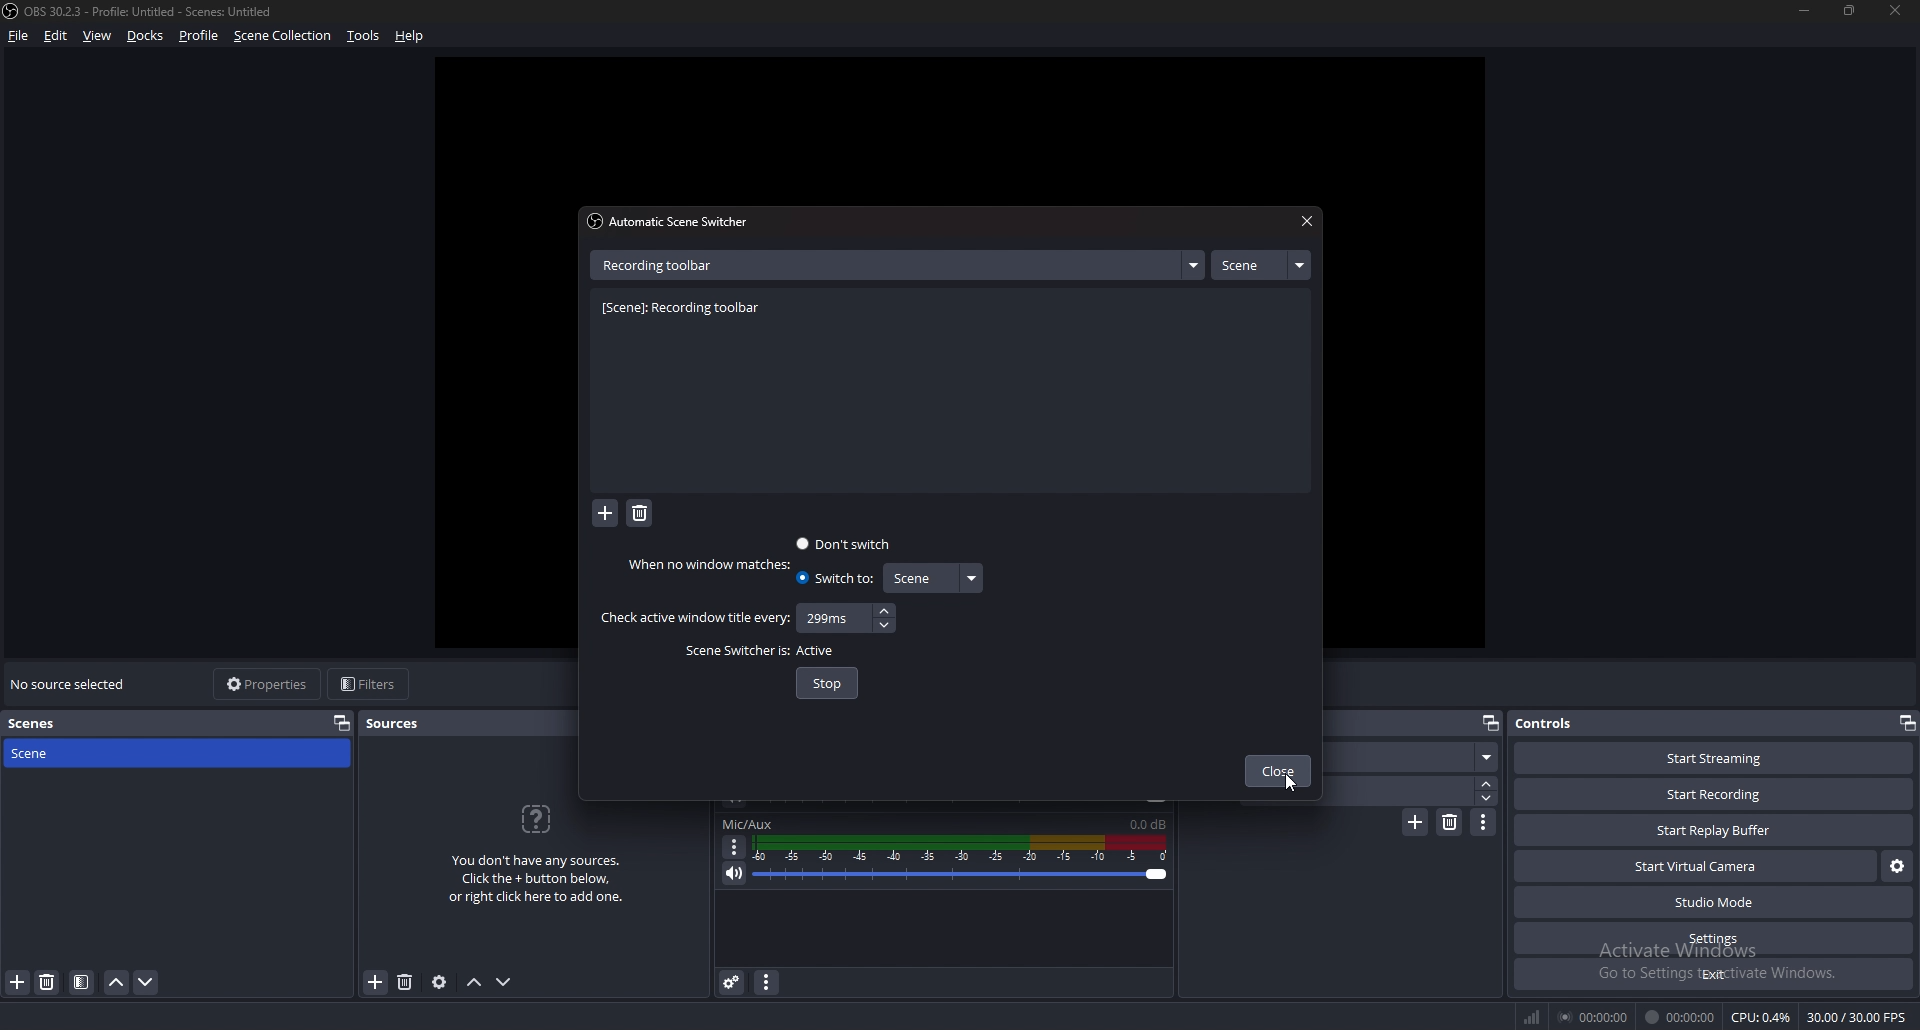 The image size is (1920, 1030). Describe the element at coordinates (1716, 938) in the screenshot. I see `settings` at that location.